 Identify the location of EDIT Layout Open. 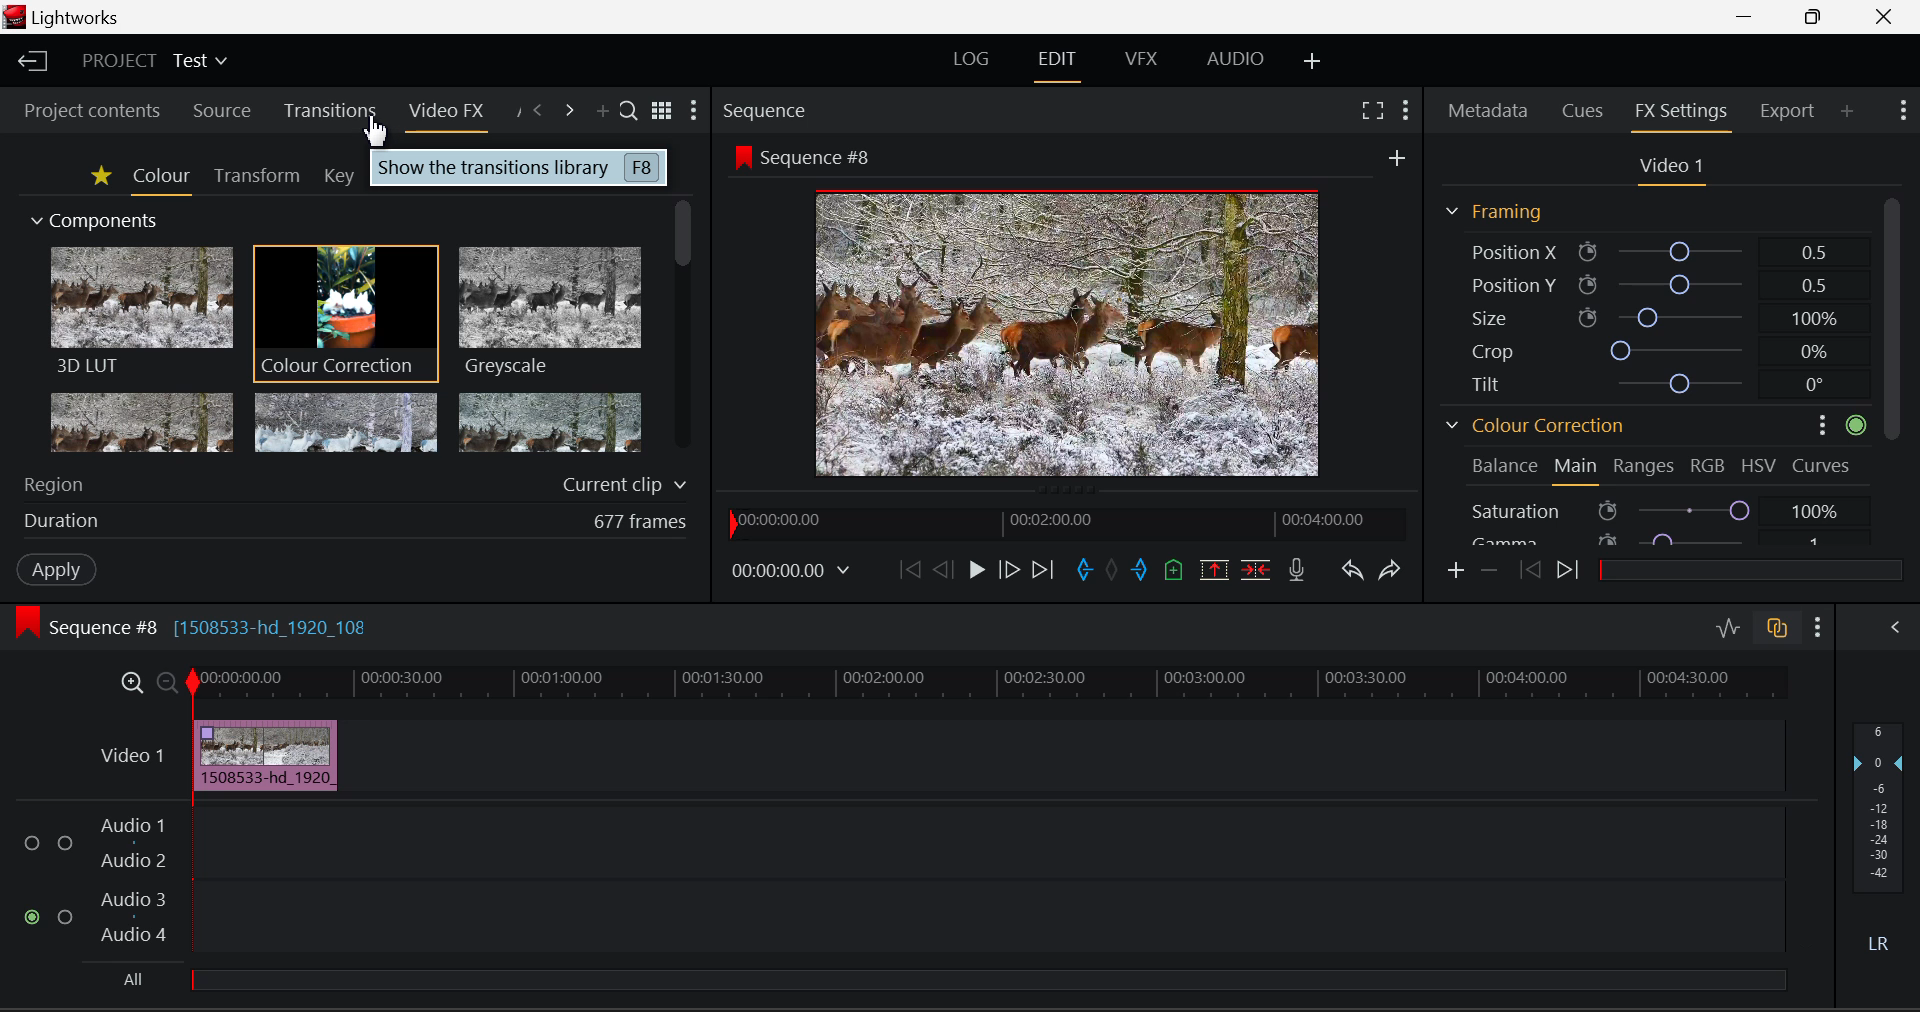
(1058, 64).